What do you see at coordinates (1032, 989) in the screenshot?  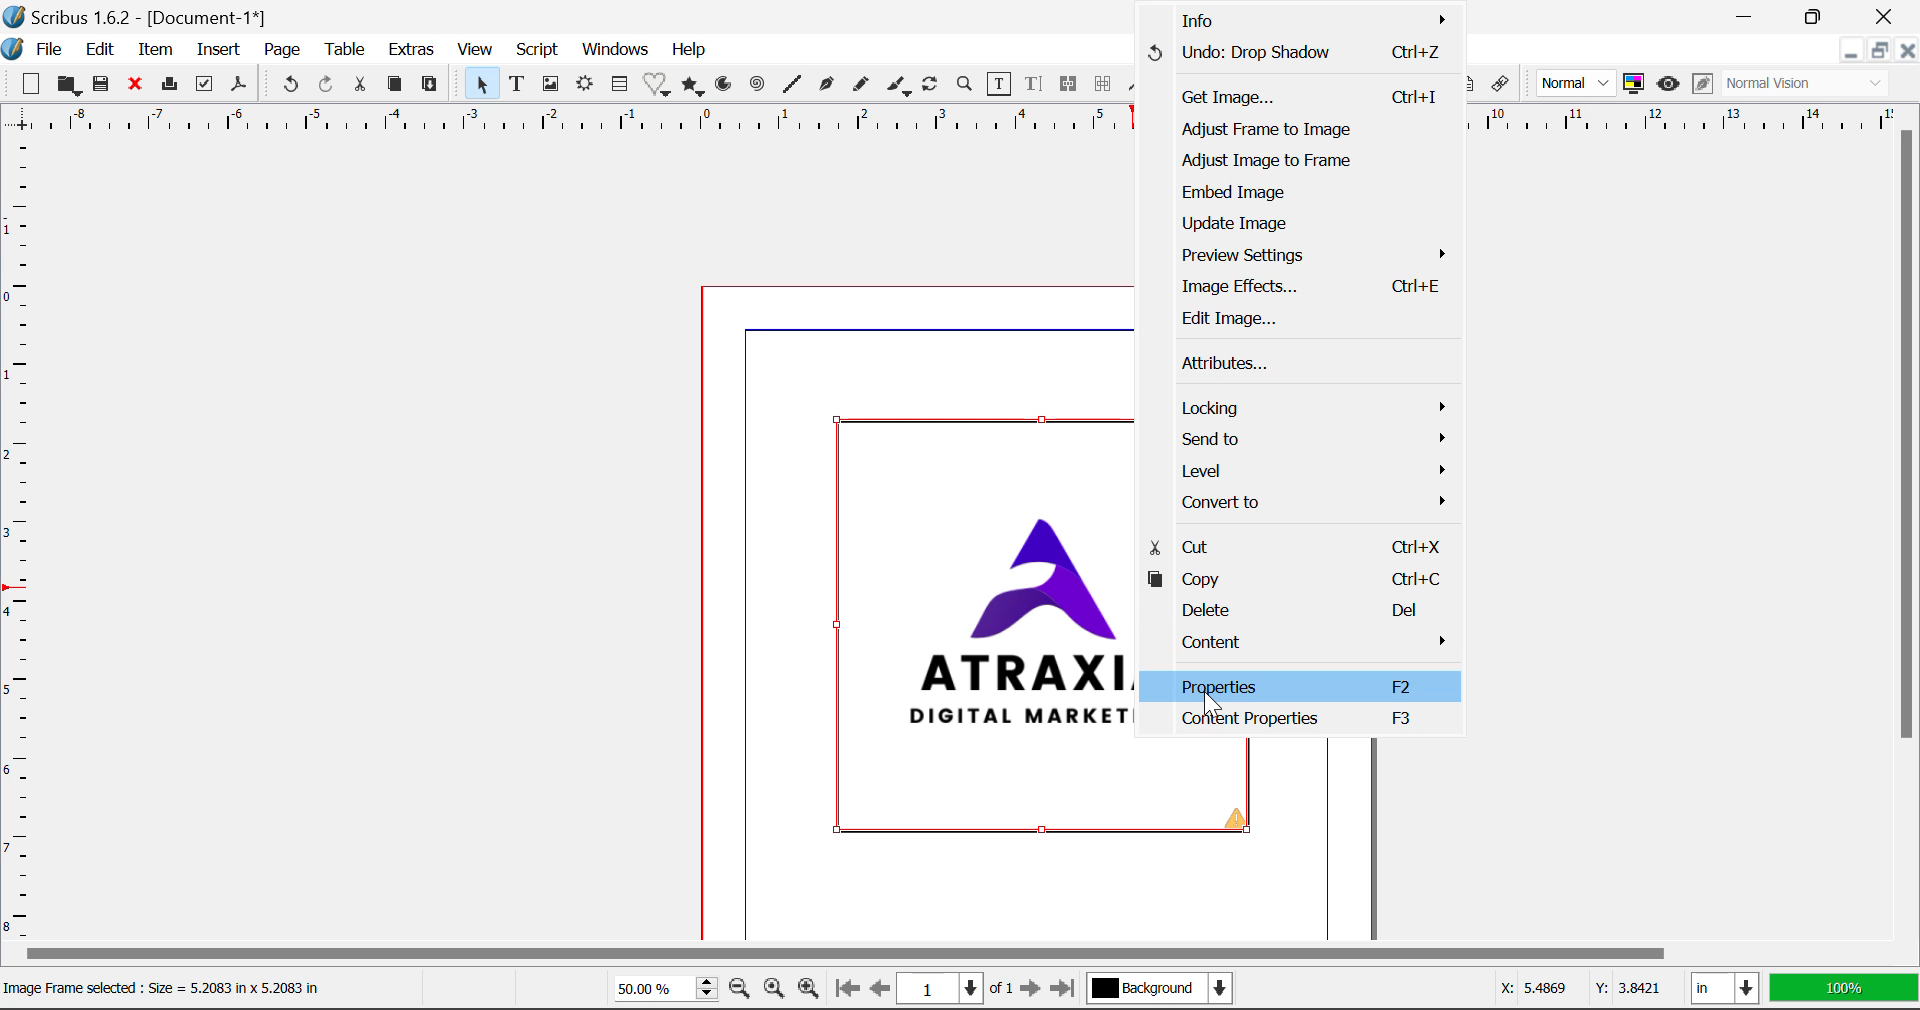 I see `Next page` at bounding box center [1032, 989].